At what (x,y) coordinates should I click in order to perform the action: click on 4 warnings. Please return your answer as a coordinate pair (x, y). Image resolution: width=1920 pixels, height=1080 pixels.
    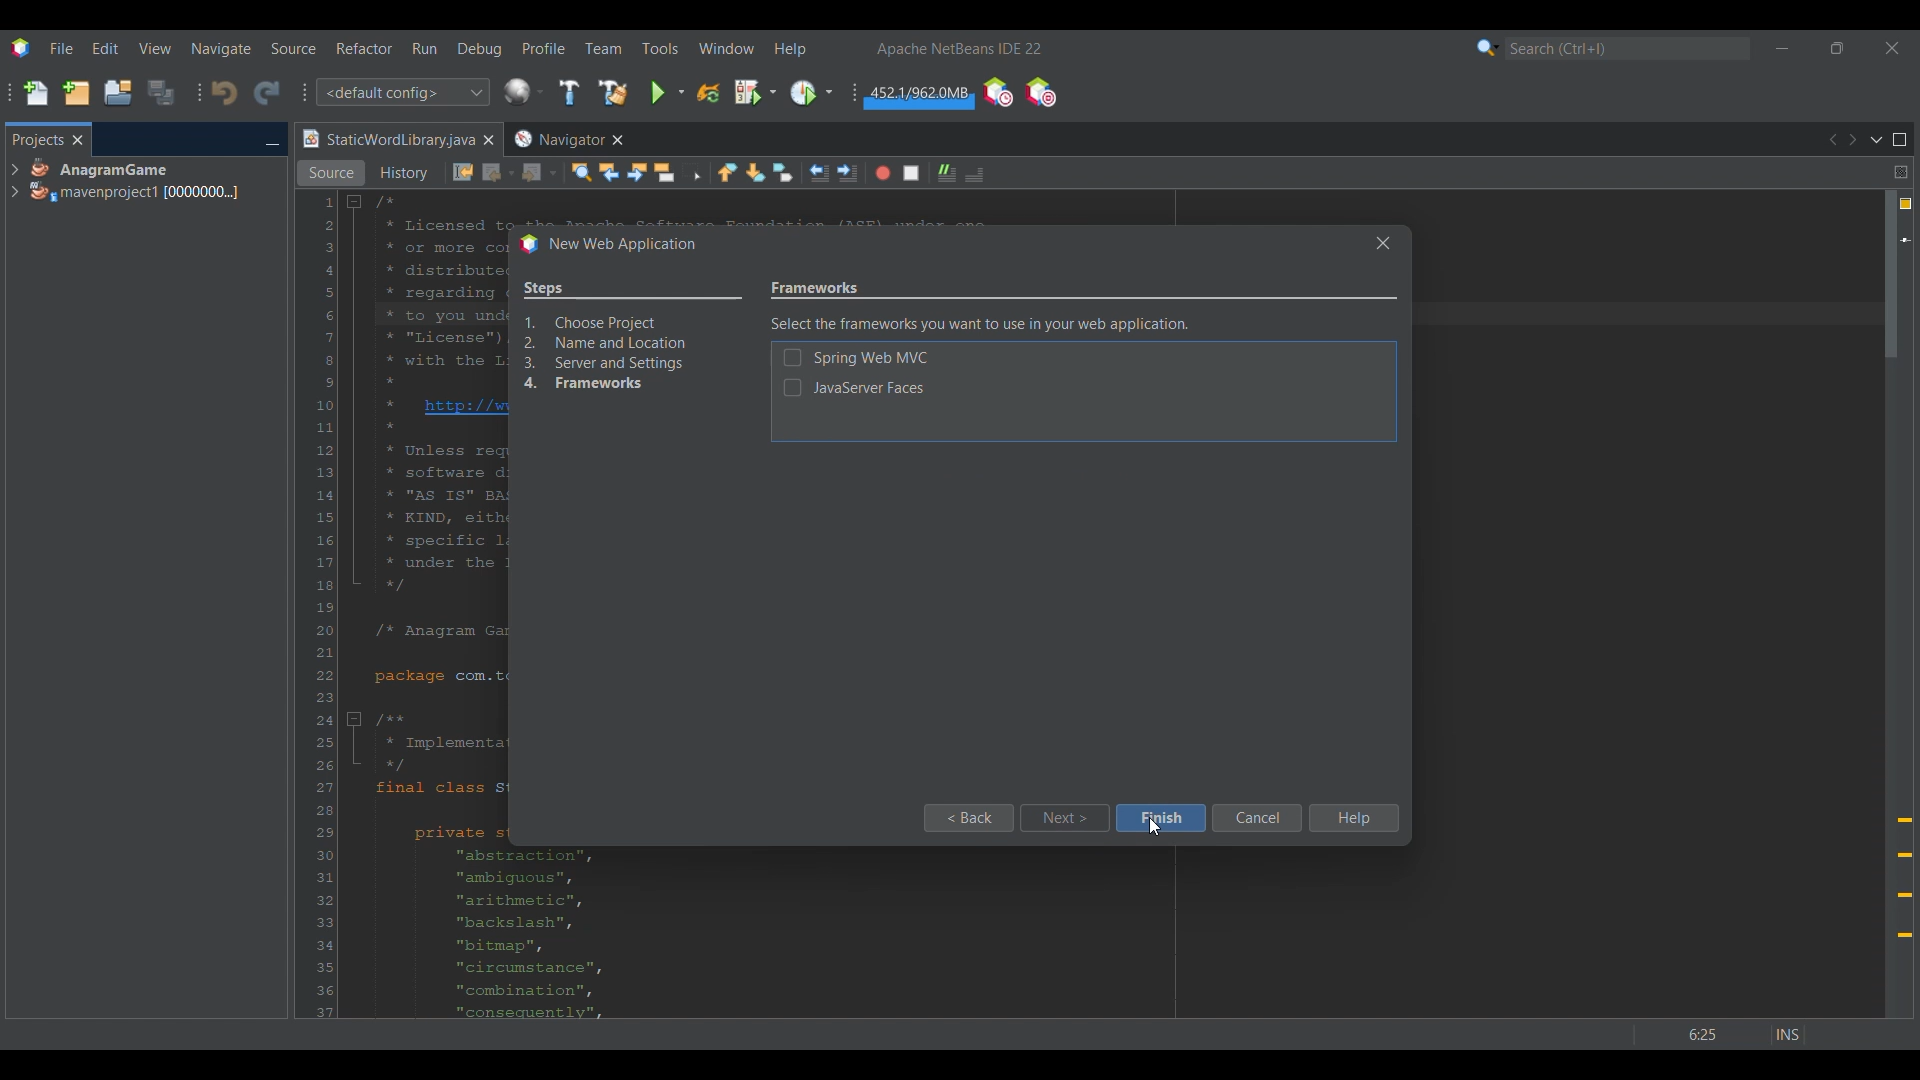
    Looking at the image, I should click on (1906, 204).